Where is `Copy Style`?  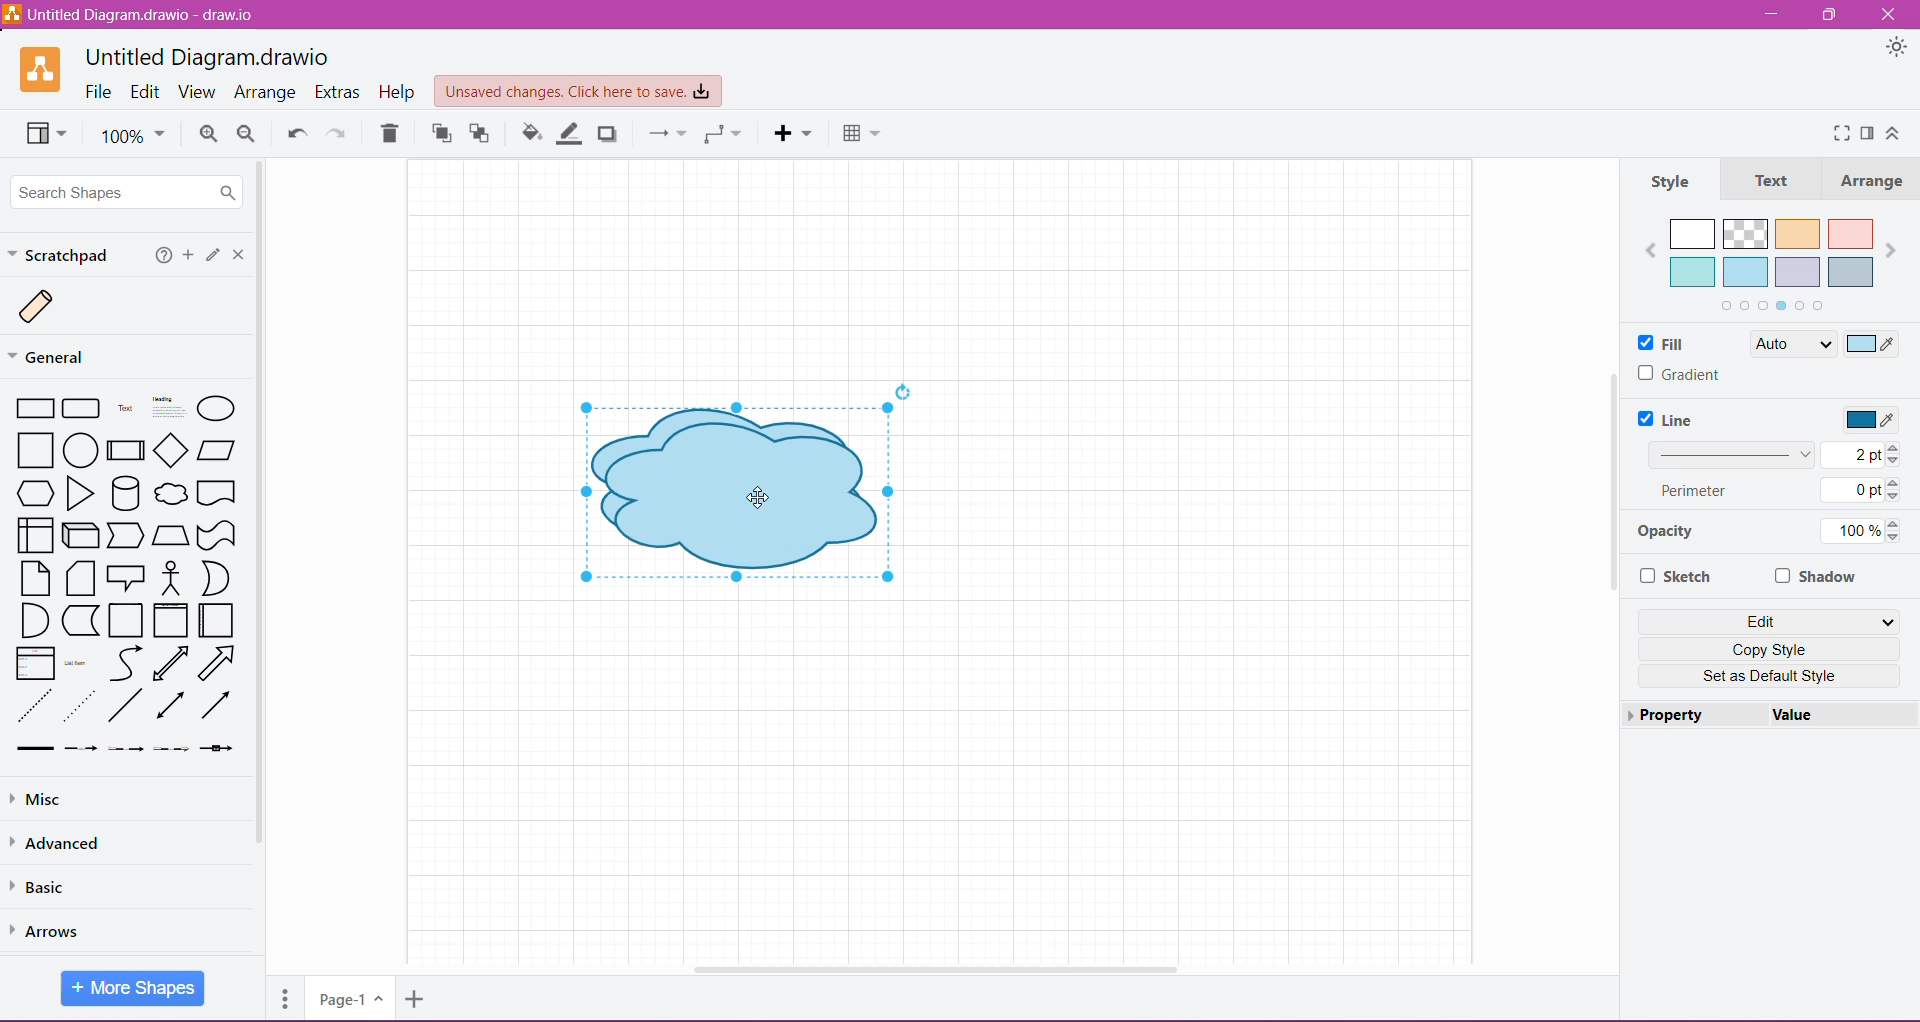 Copy Style is located at coordinates (1772, 650).